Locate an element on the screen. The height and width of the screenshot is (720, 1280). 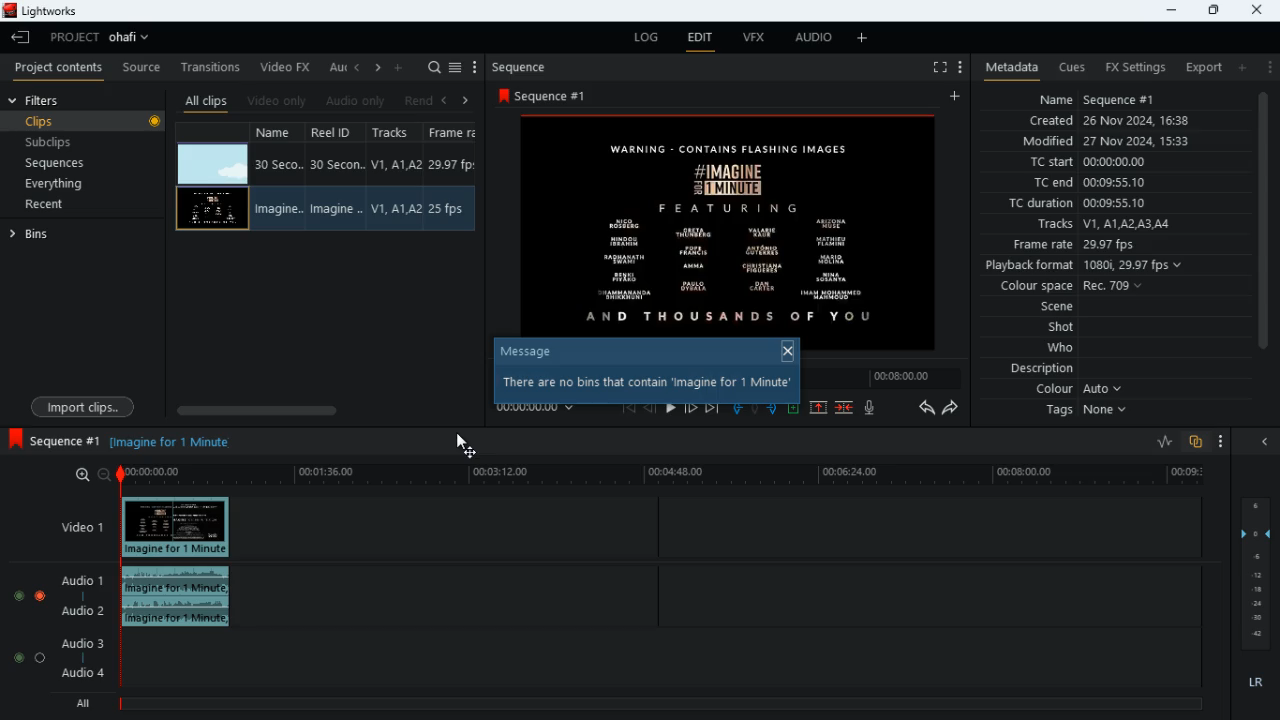
metadata is located at coordinates (1008, 66).